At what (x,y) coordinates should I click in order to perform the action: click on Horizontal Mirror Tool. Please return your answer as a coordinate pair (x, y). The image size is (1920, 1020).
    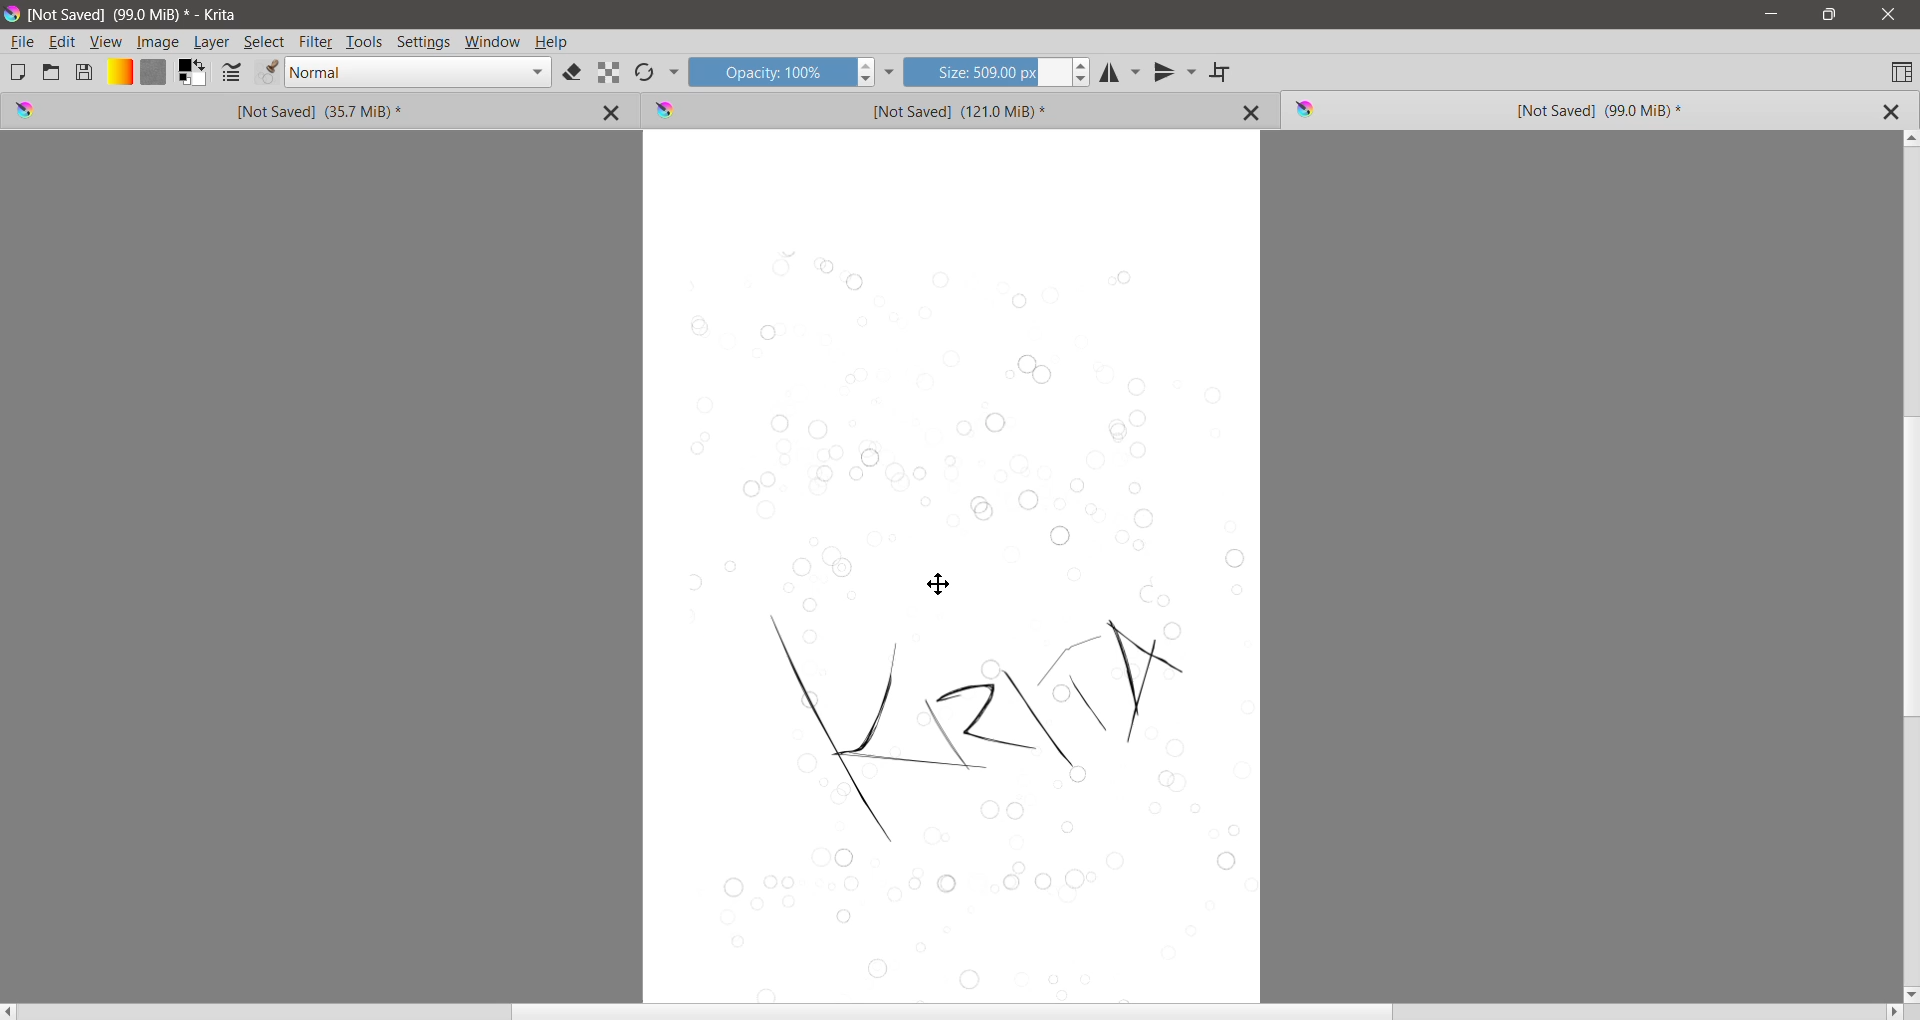
    Looking at the image, I should click on (1121, 71).